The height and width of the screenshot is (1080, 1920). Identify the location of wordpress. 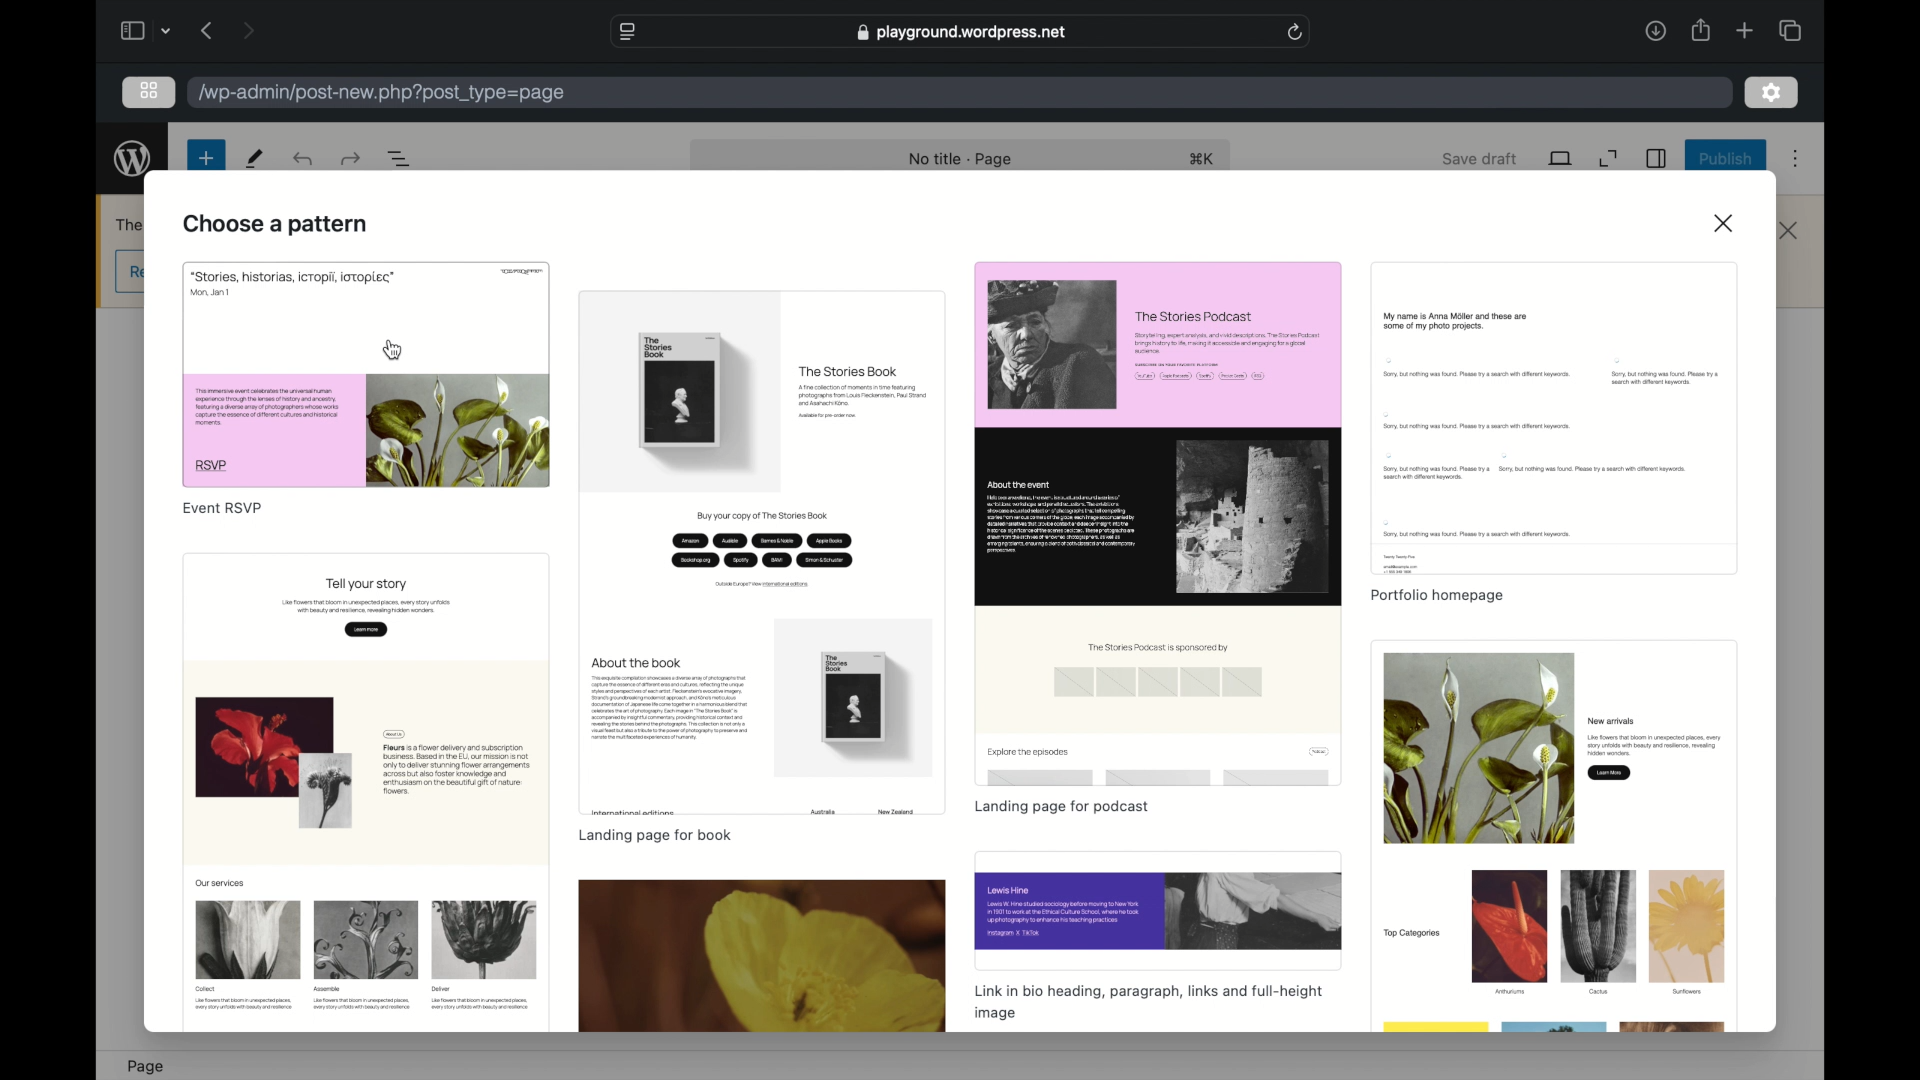
(132, 158).